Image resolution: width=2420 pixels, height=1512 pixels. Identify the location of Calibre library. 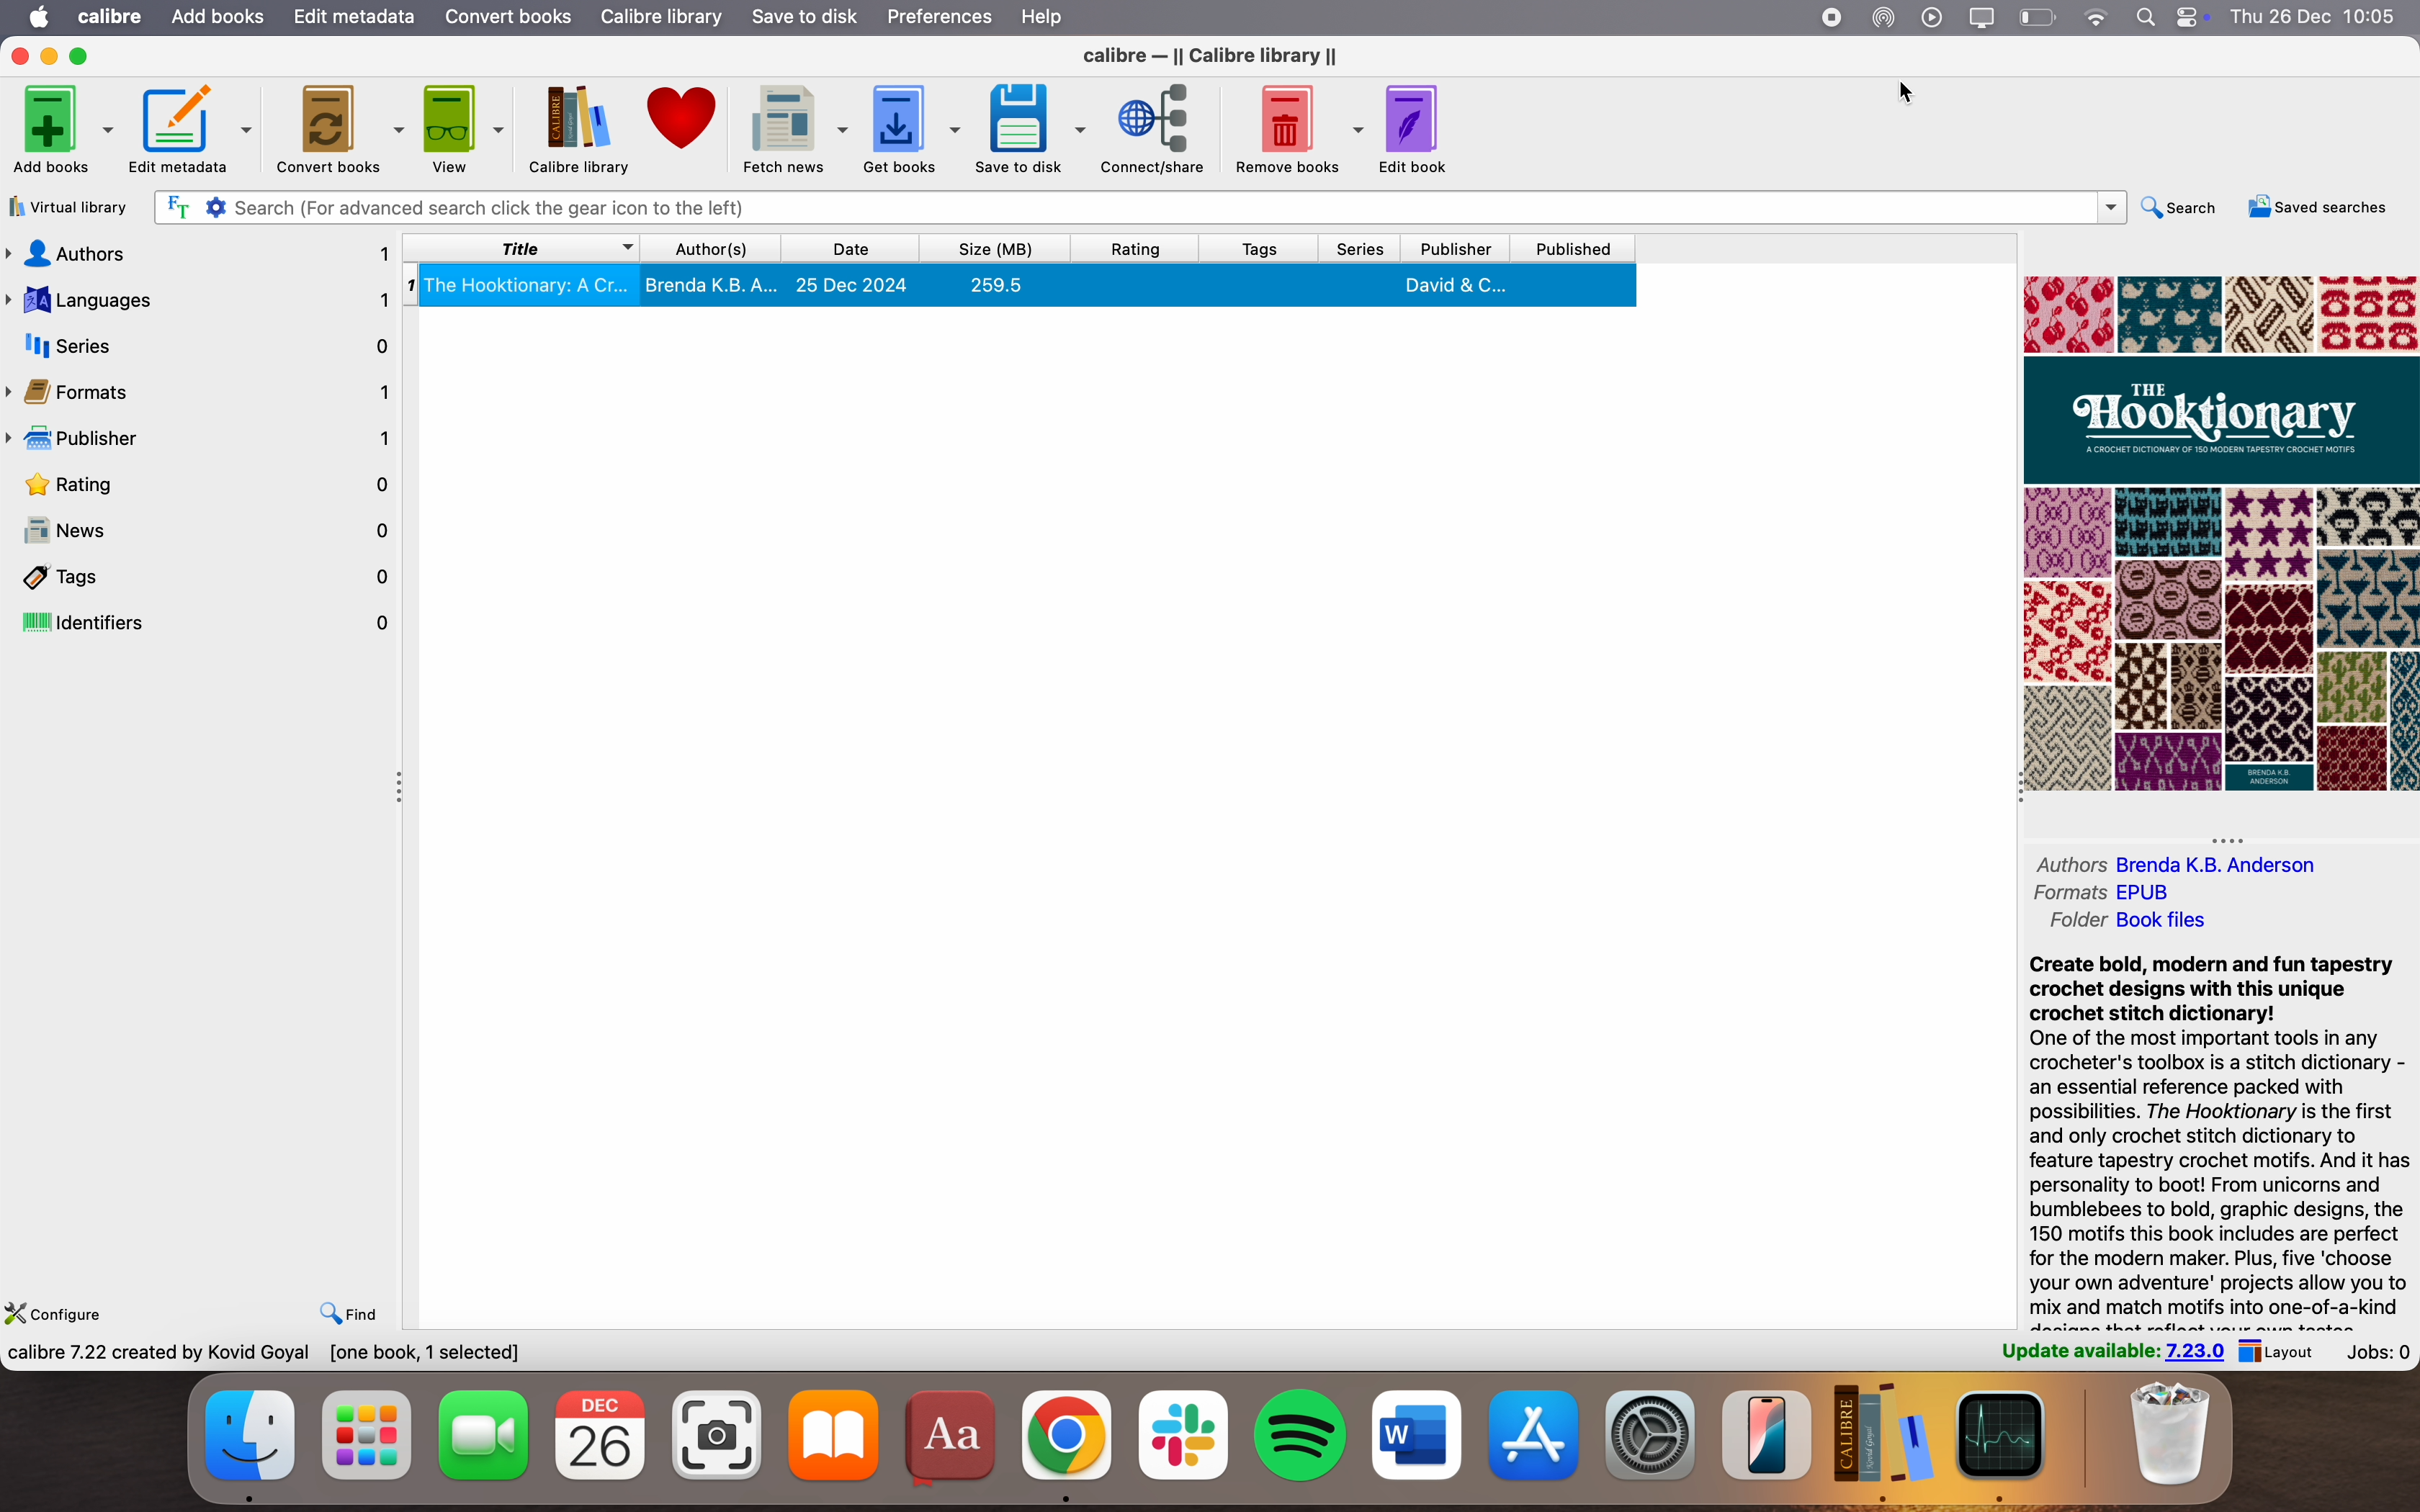
(661, 18).